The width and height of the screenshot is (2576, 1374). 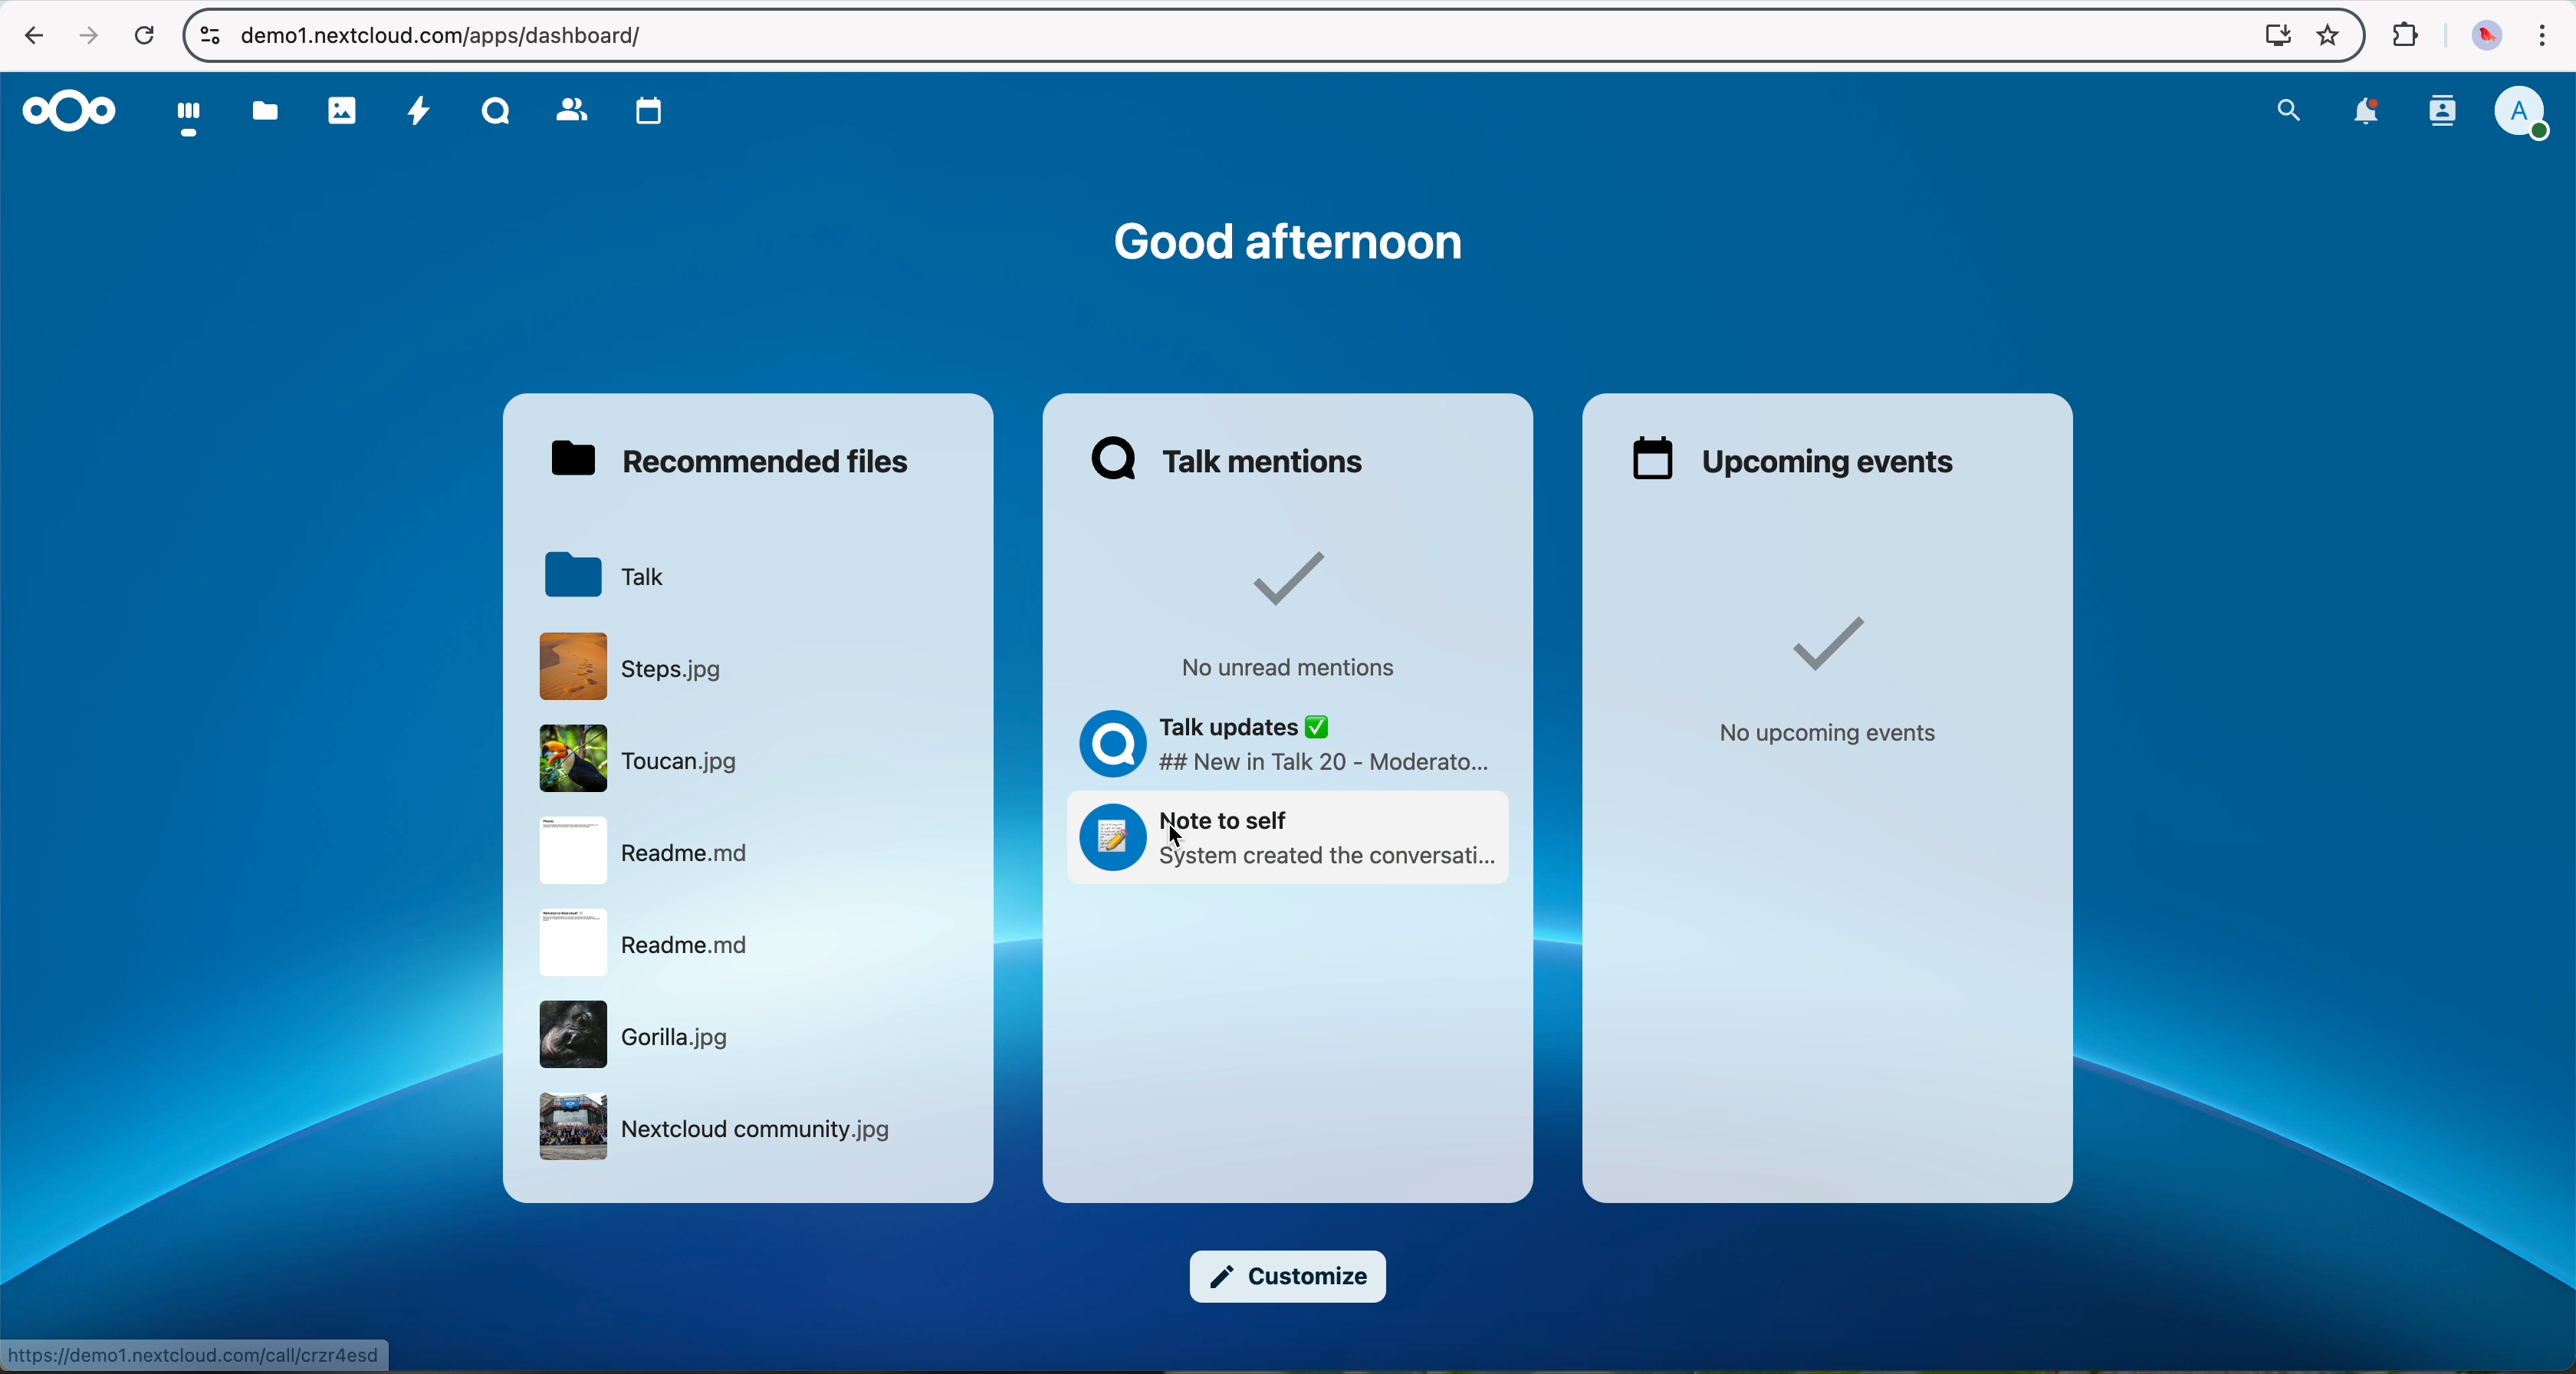 What do you see at coordinates (2405, 35) in the screenshot?
I see `extensions` at bounding box center [2405, 35].